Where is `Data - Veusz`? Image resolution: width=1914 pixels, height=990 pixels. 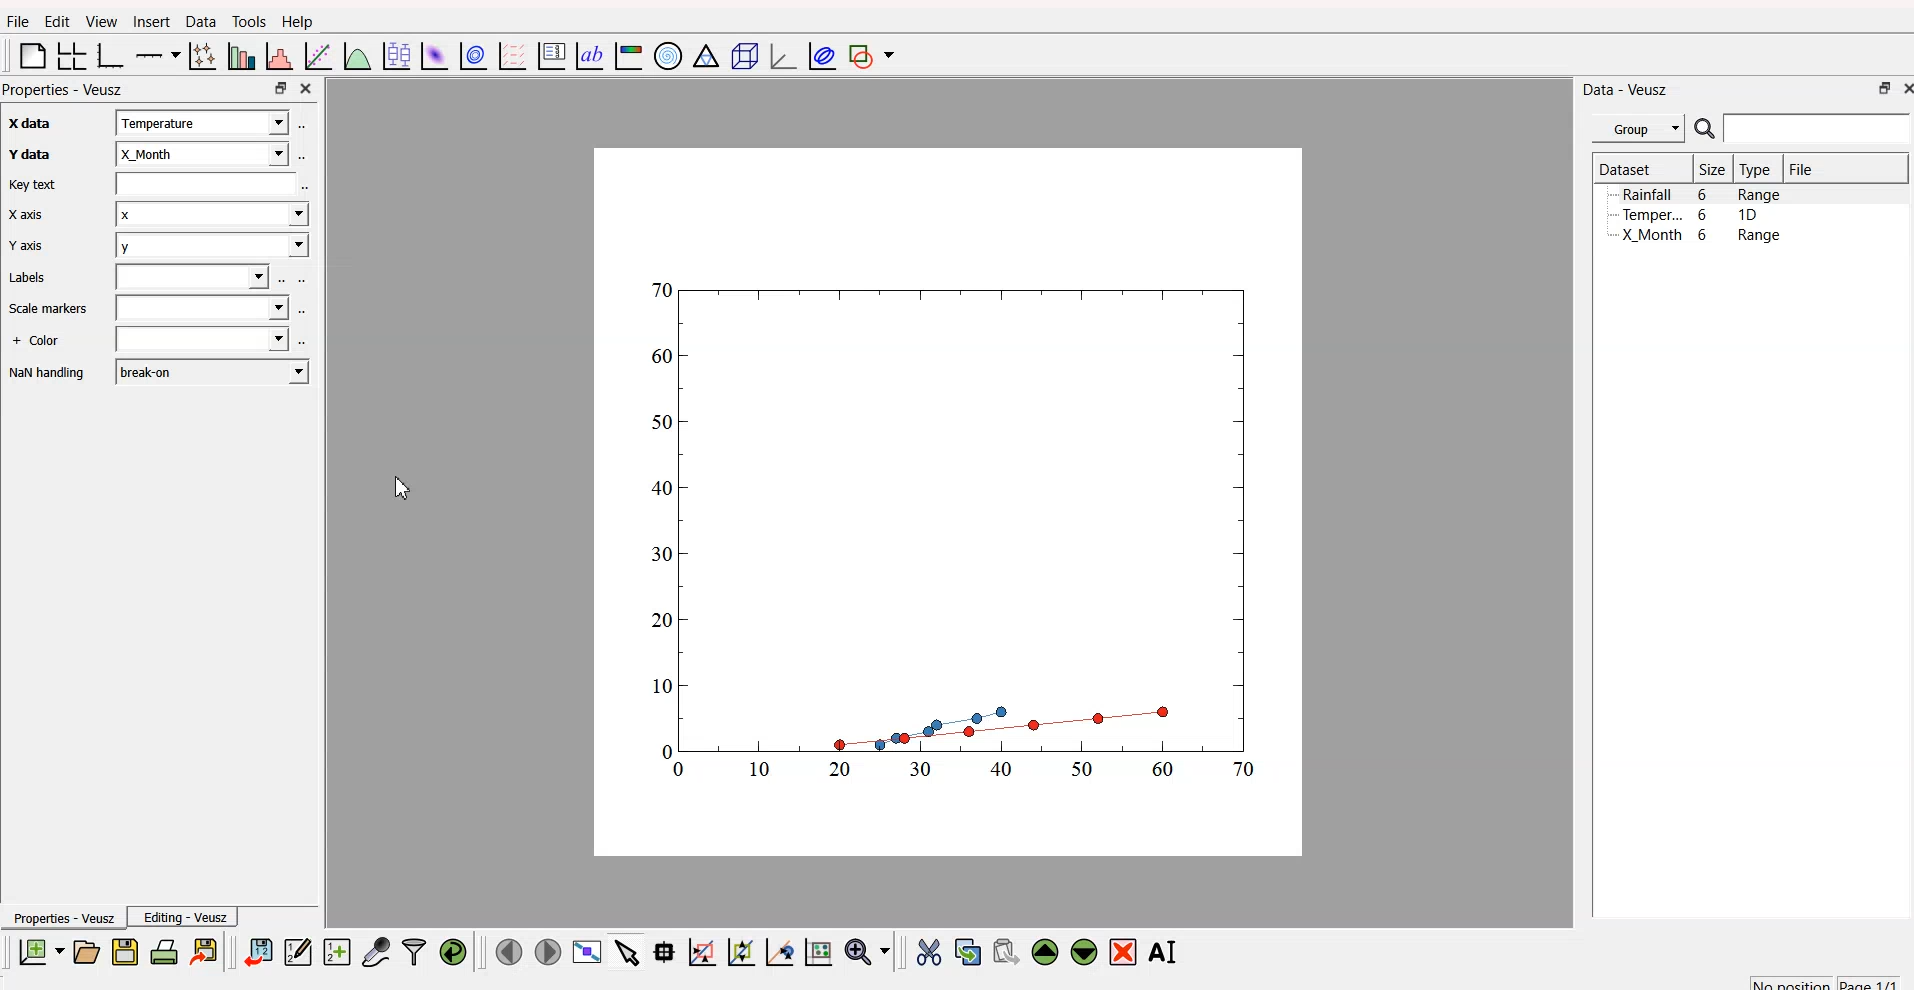
Data - Veusz is located at coordinates (1627, 88).